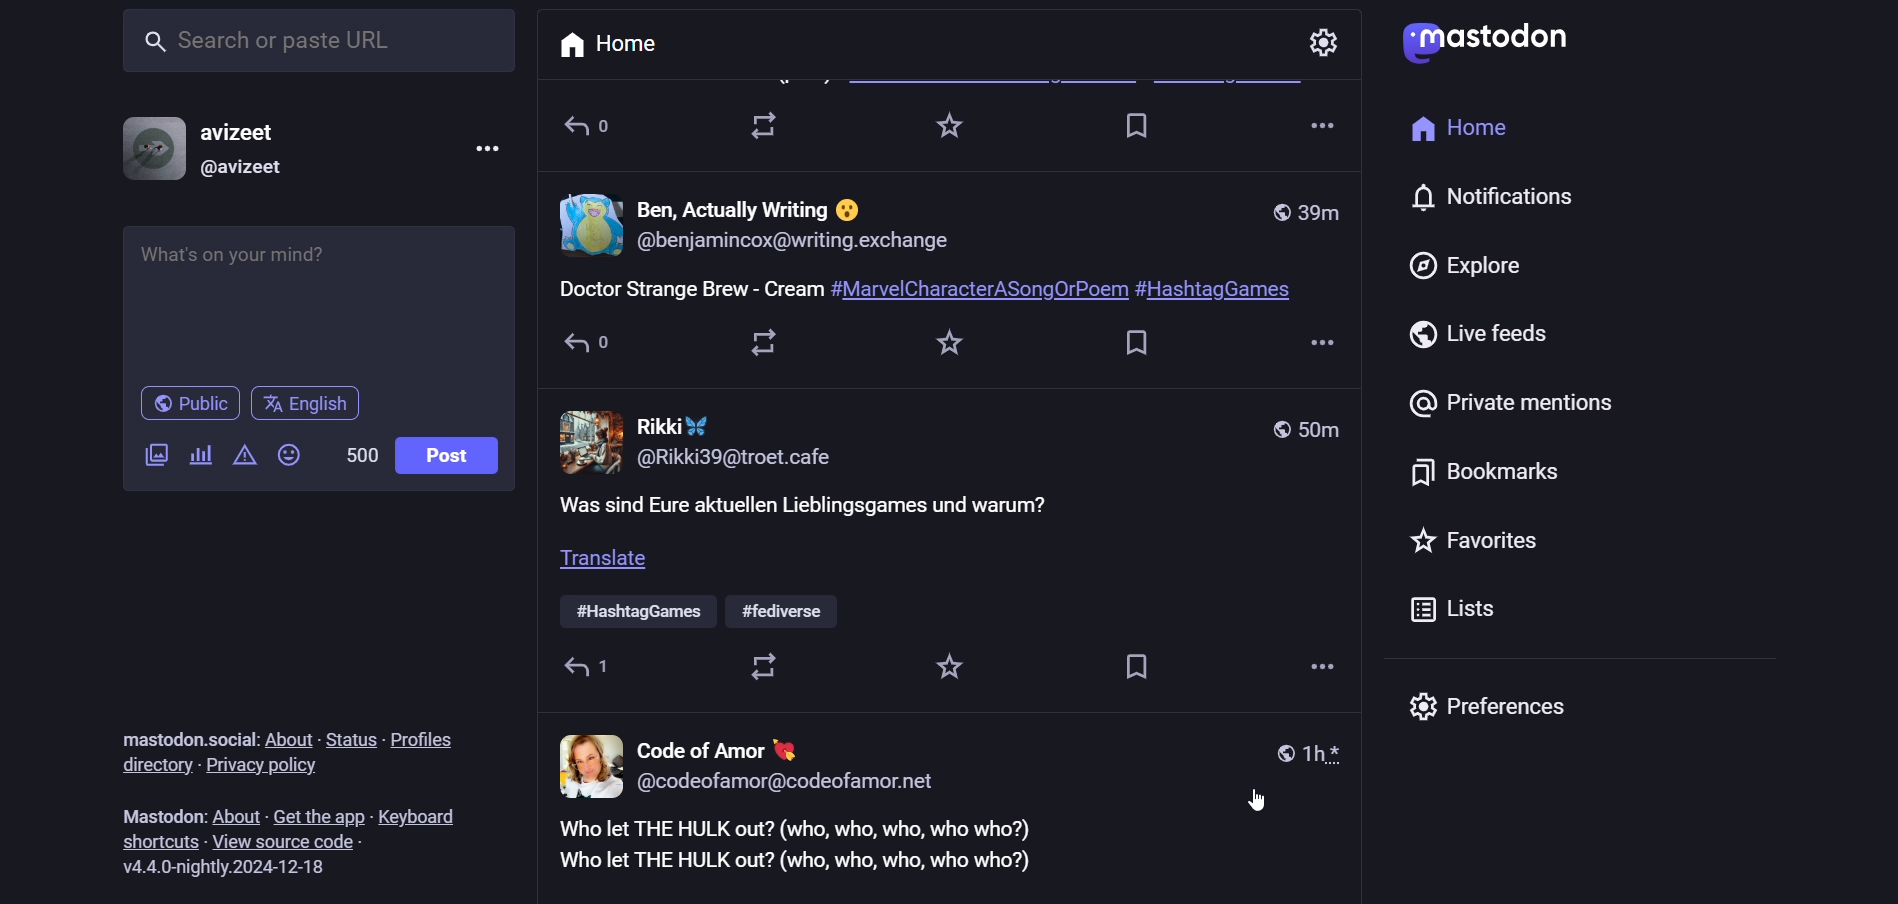  What do you see at coordinates (422, 741) in the screenshot?
I see `profiles` at bounding box center [422, 741].